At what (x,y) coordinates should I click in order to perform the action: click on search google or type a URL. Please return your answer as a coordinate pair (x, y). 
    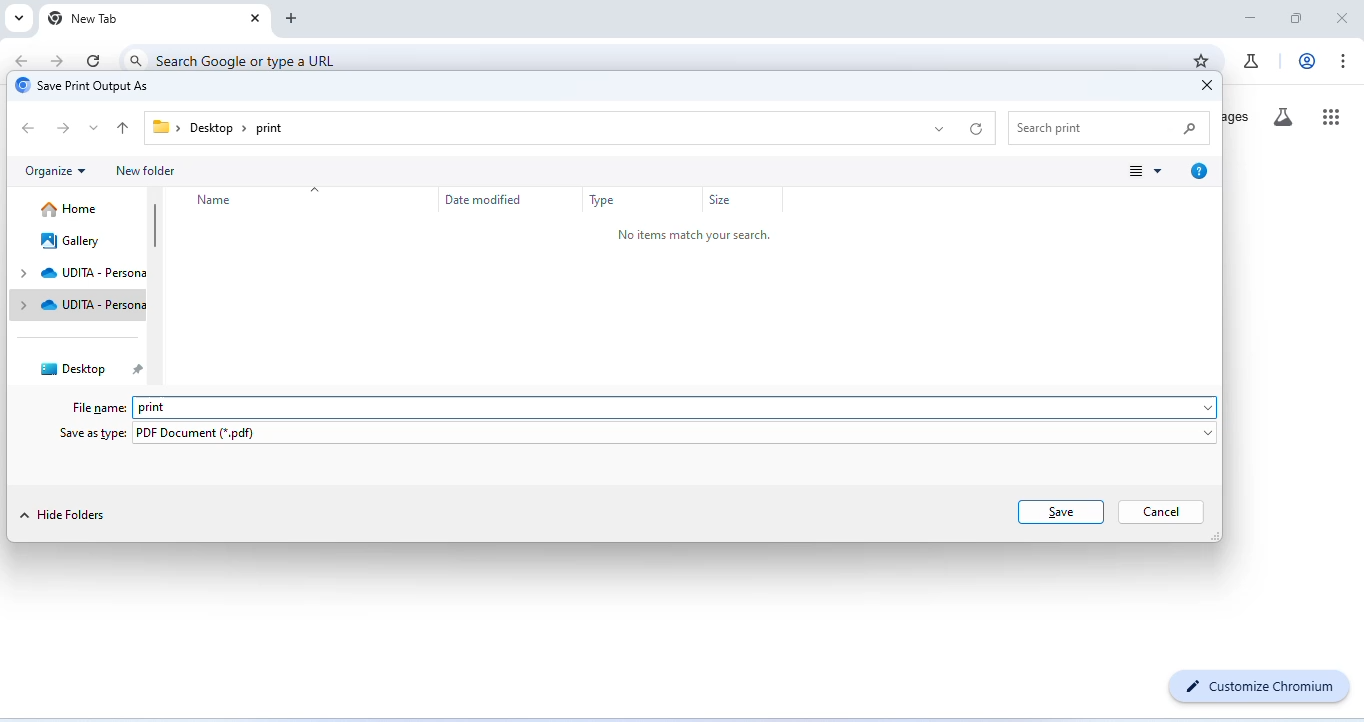
    Looking at the image, I should click on (251, 60).